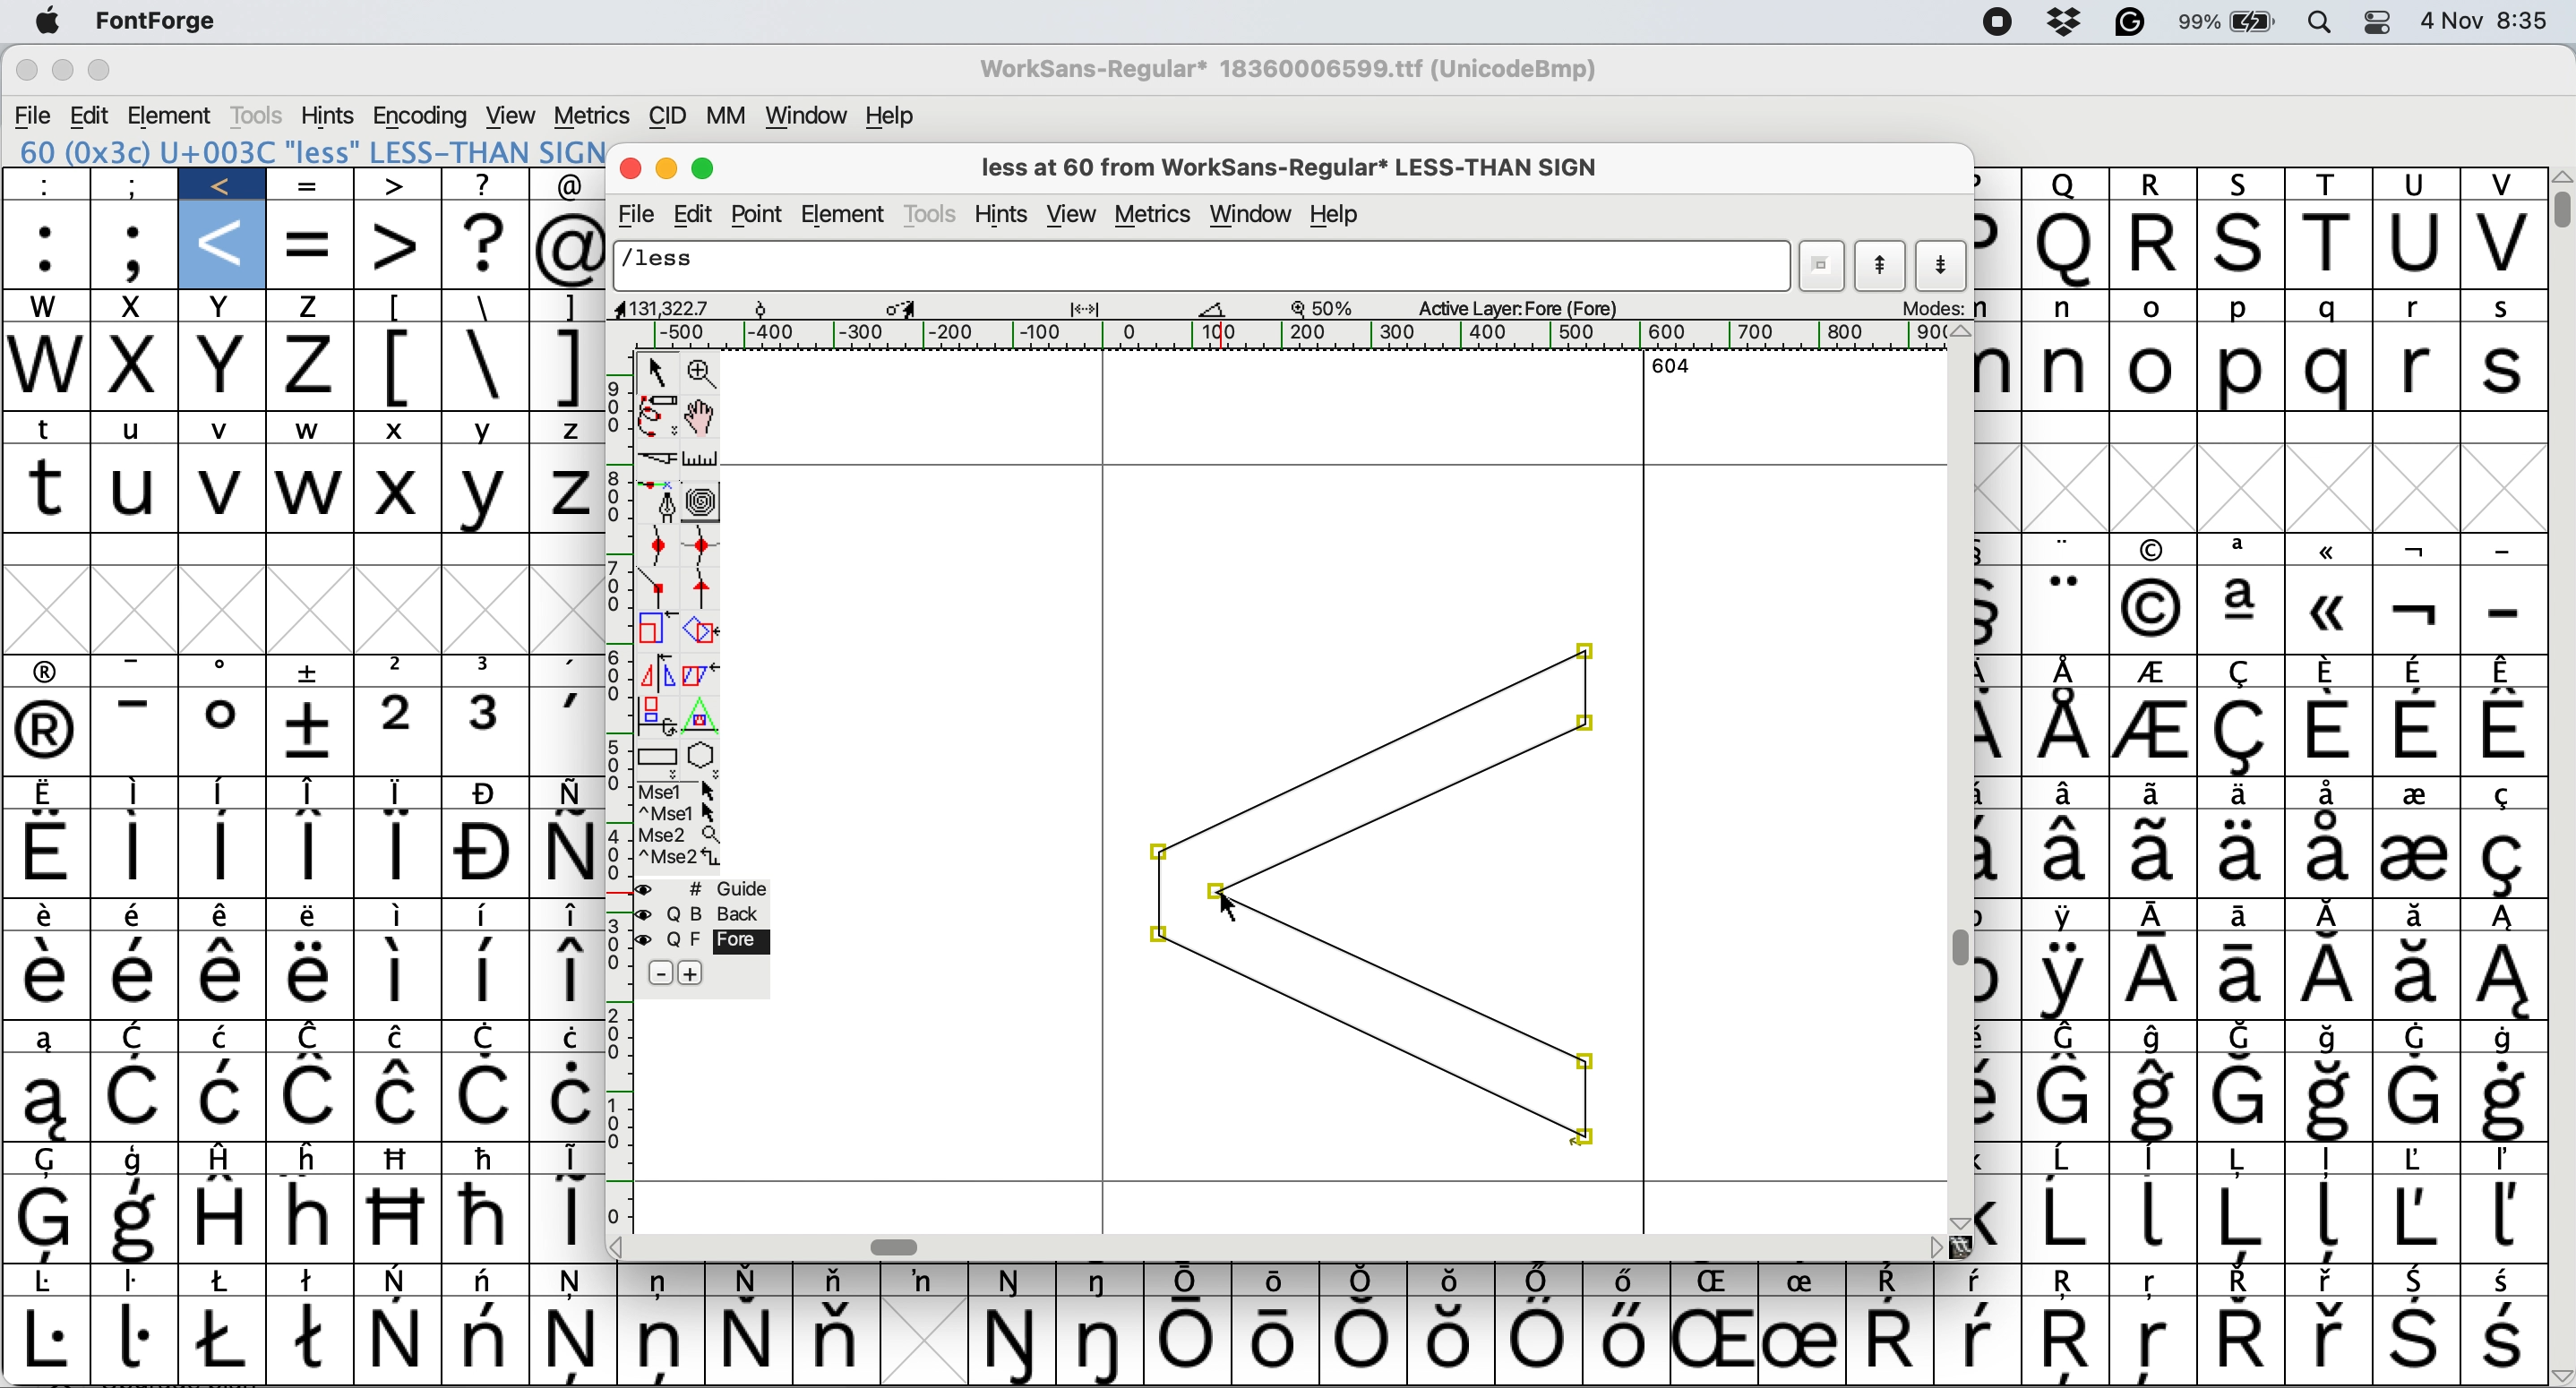 The height and width of the screenshot is (1388, 2576). What do you see at coordinates (2323, 25) in the screenshot?
I see `spotlight searcg` at bounding box center [2323, 25].